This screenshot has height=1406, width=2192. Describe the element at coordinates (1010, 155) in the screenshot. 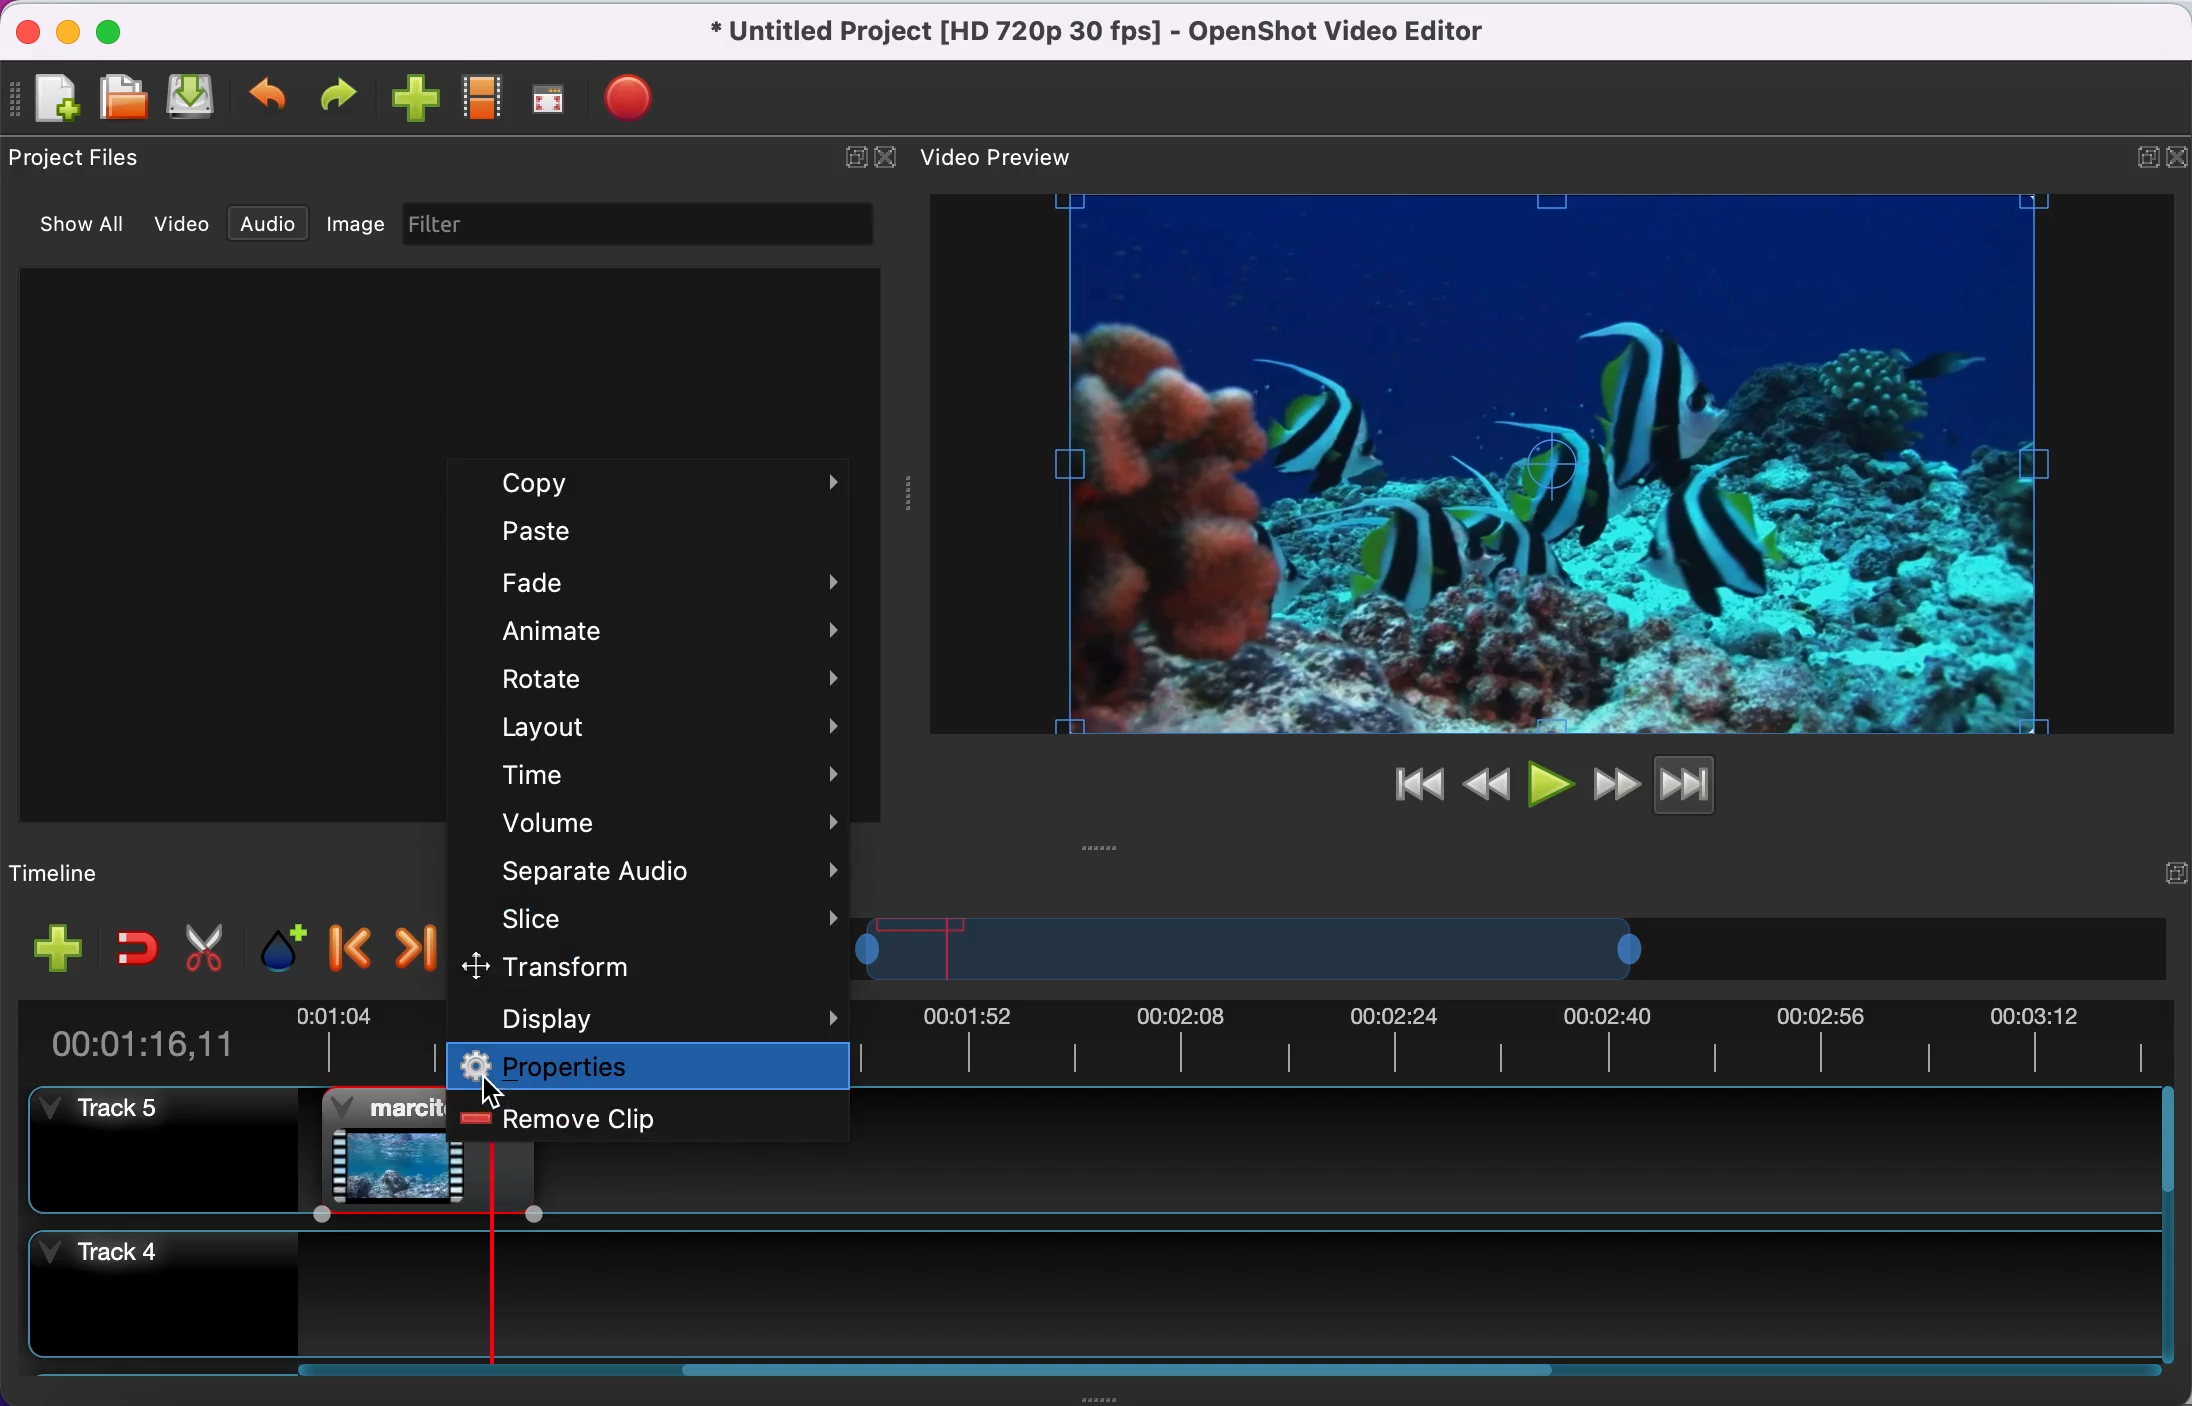

I see `video preview` at that location.